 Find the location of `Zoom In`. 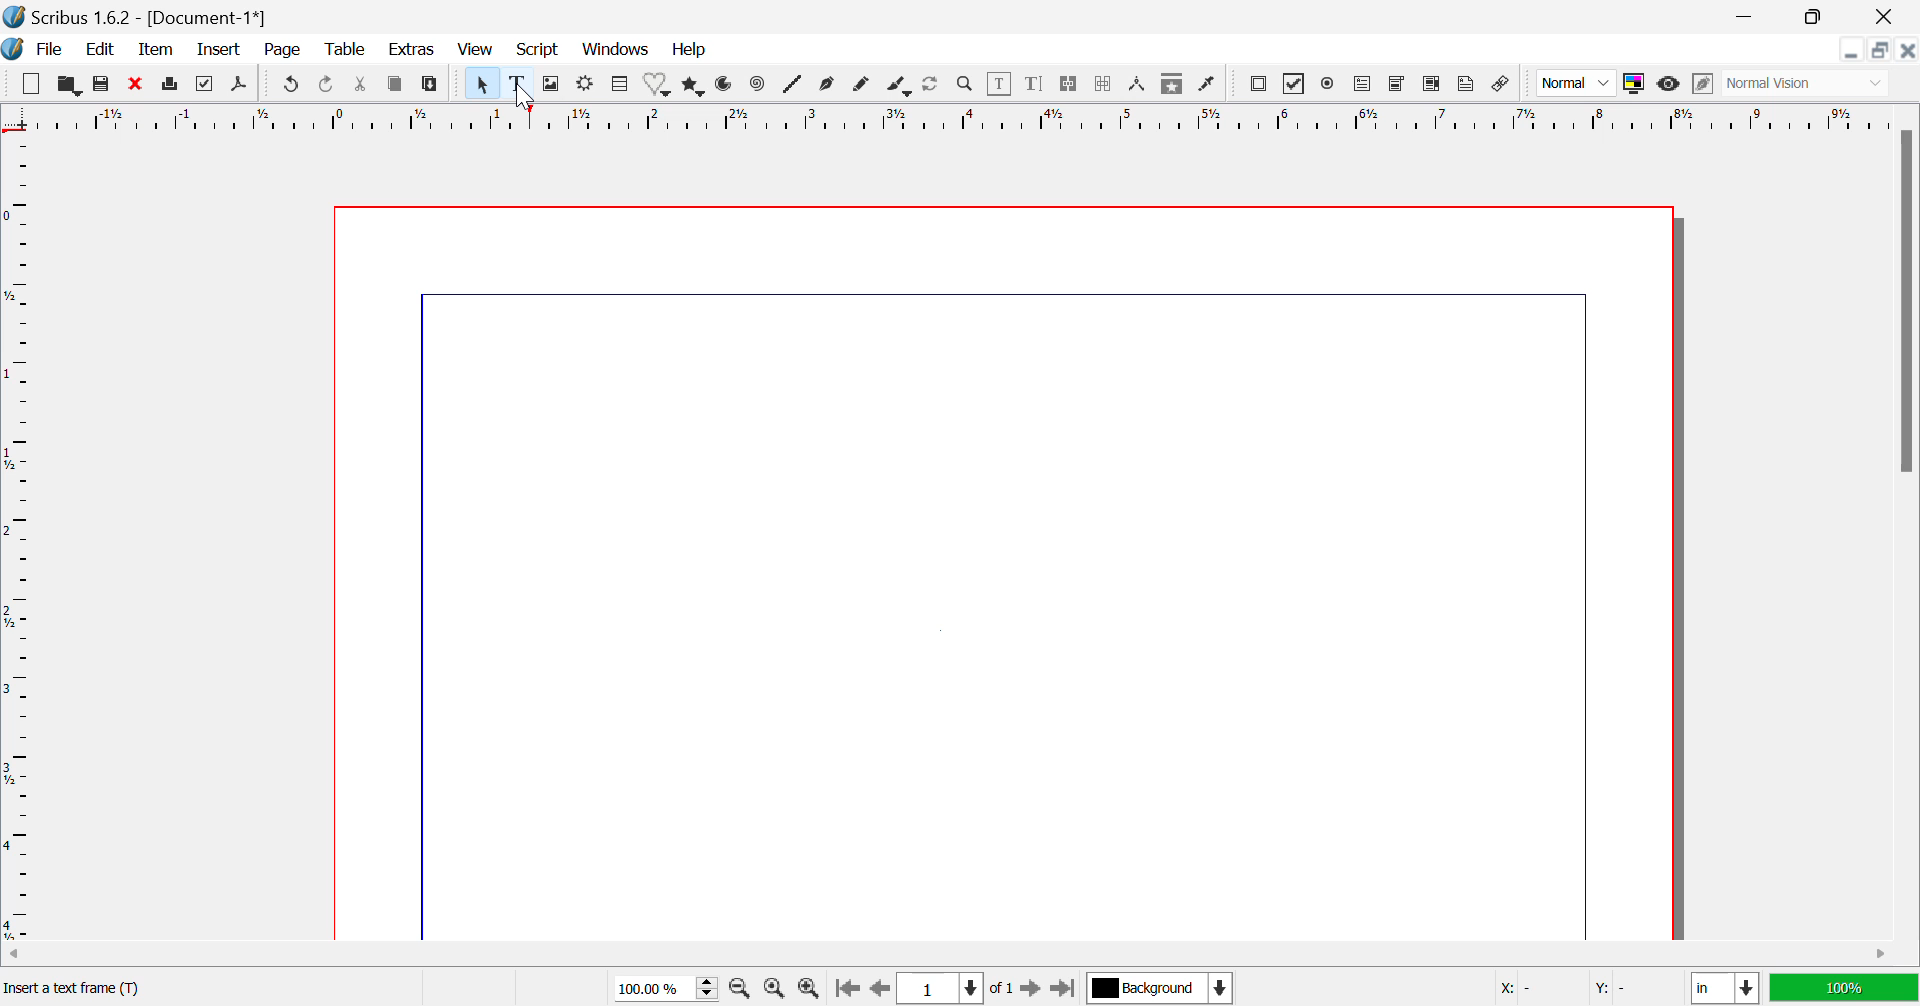

Zoom In is located at coordinates (808, 989).